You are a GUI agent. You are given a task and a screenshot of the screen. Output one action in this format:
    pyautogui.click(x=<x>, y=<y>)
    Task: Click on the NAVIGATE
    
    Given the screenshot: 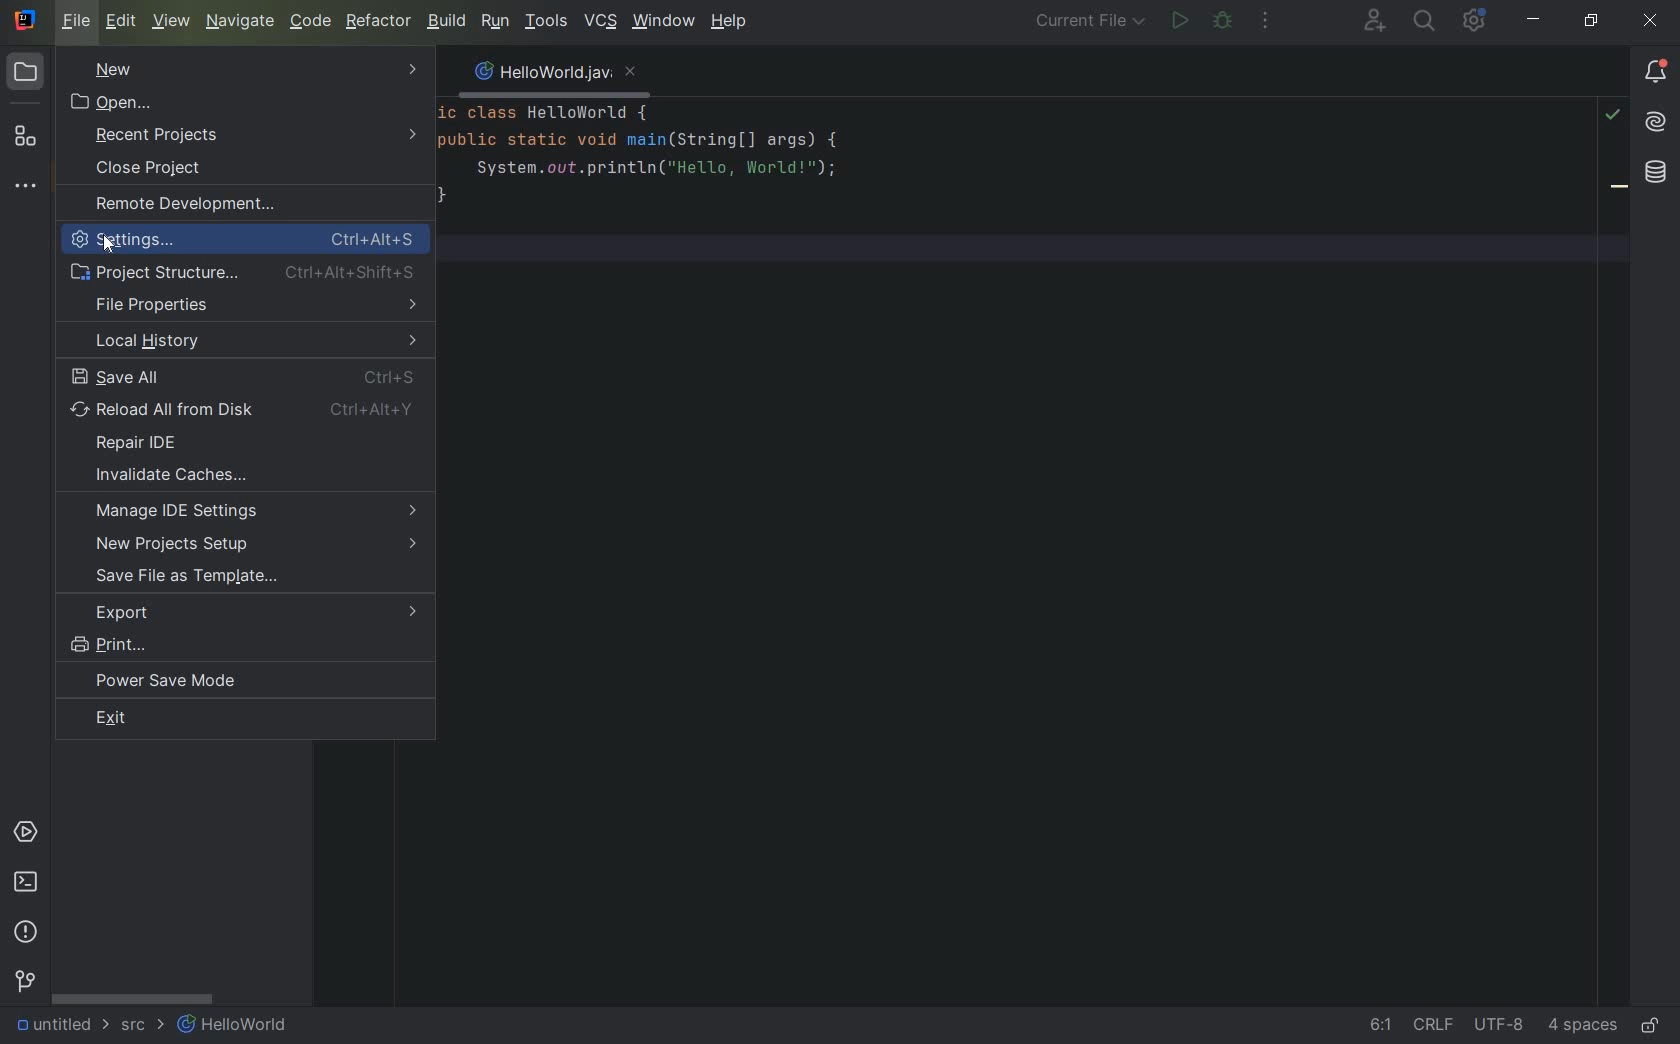 What is the action you would take?
    pyautogui.click(x=239, y=20)
    